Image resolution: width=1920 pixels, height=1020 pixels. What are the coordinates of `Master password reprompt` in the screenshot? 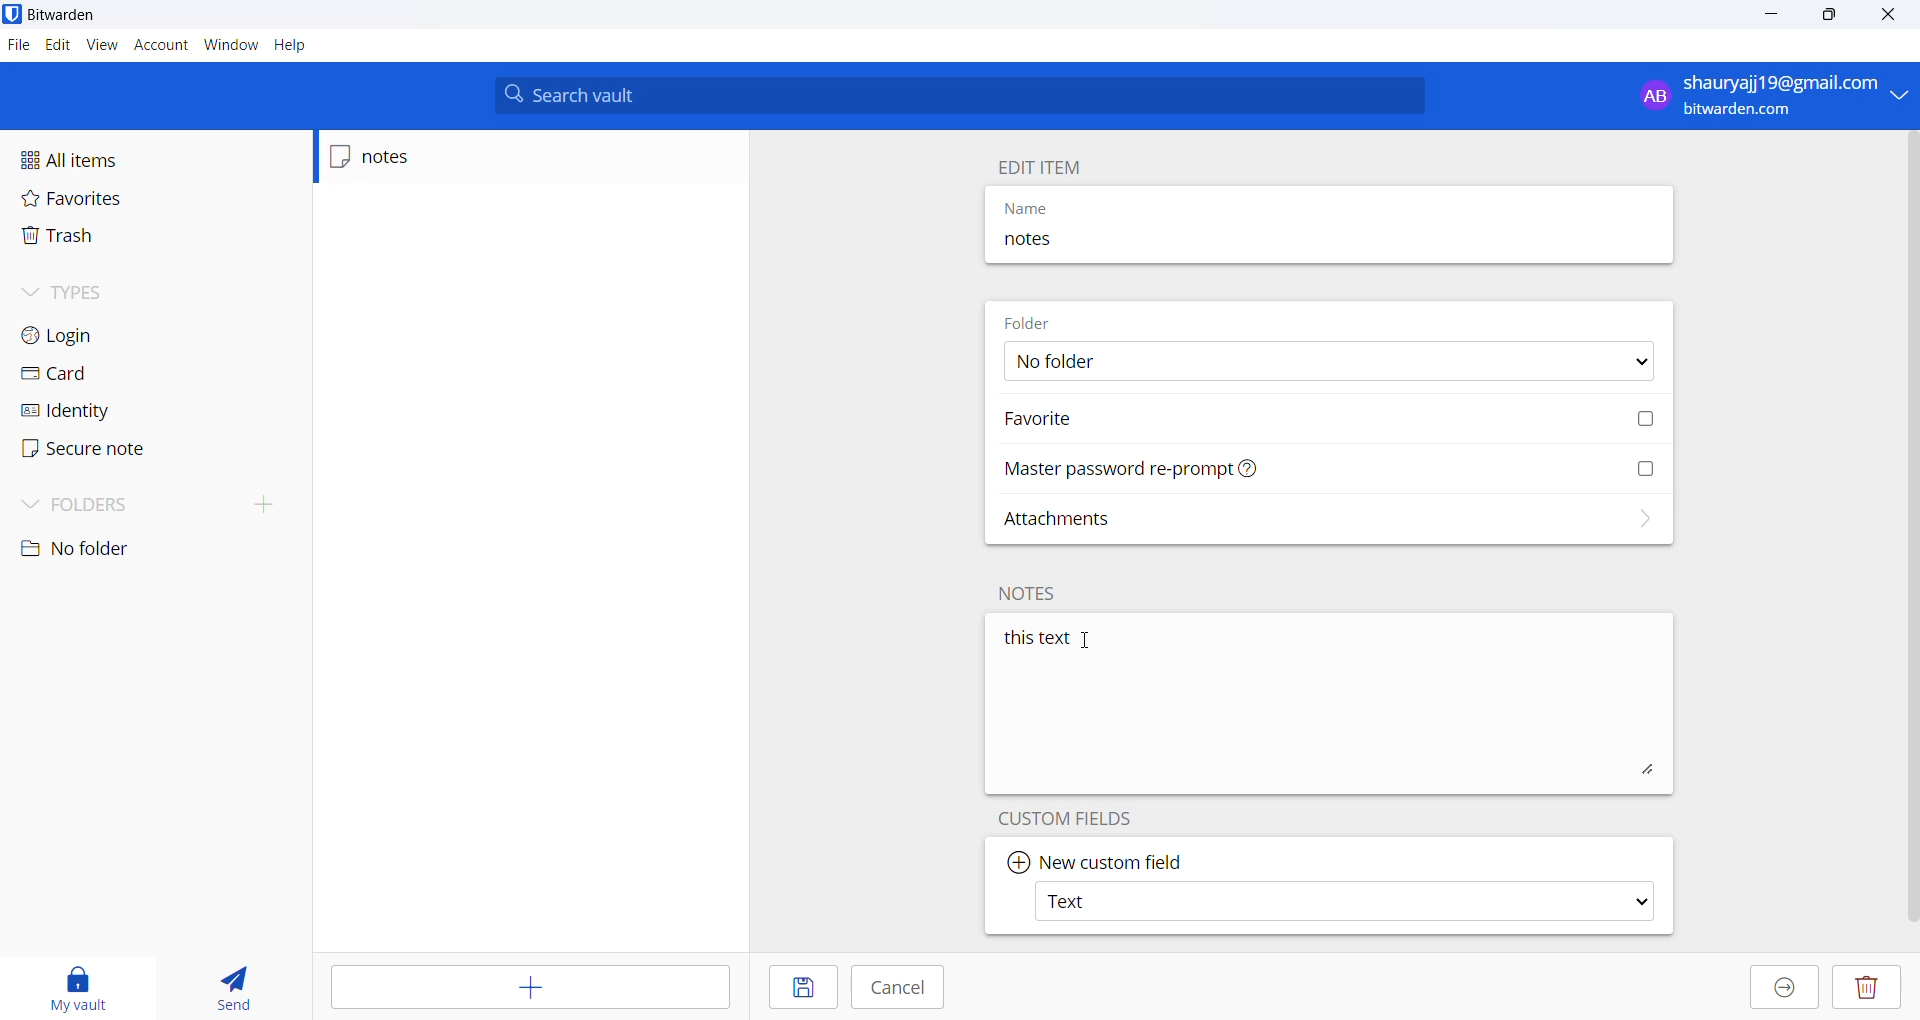 It's located at (1331, 469).